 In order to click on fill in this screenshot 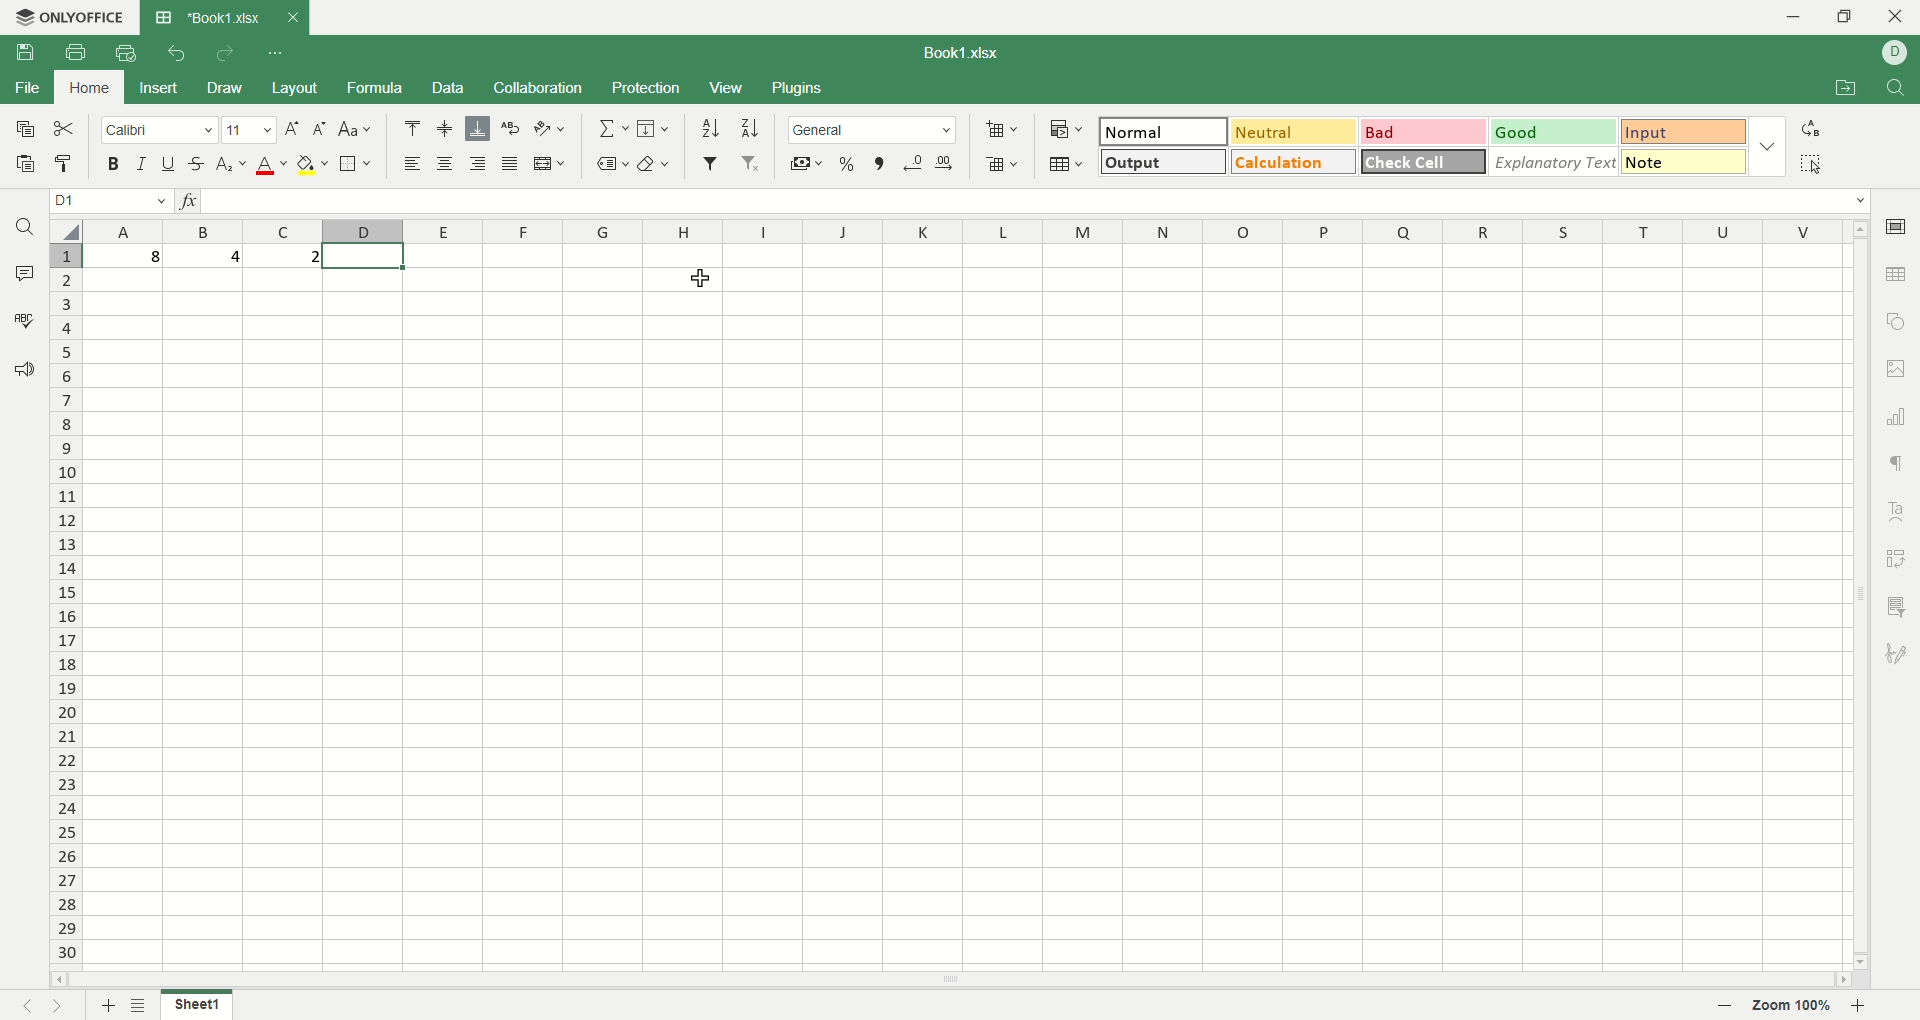, I will do `click(654, 128)`.